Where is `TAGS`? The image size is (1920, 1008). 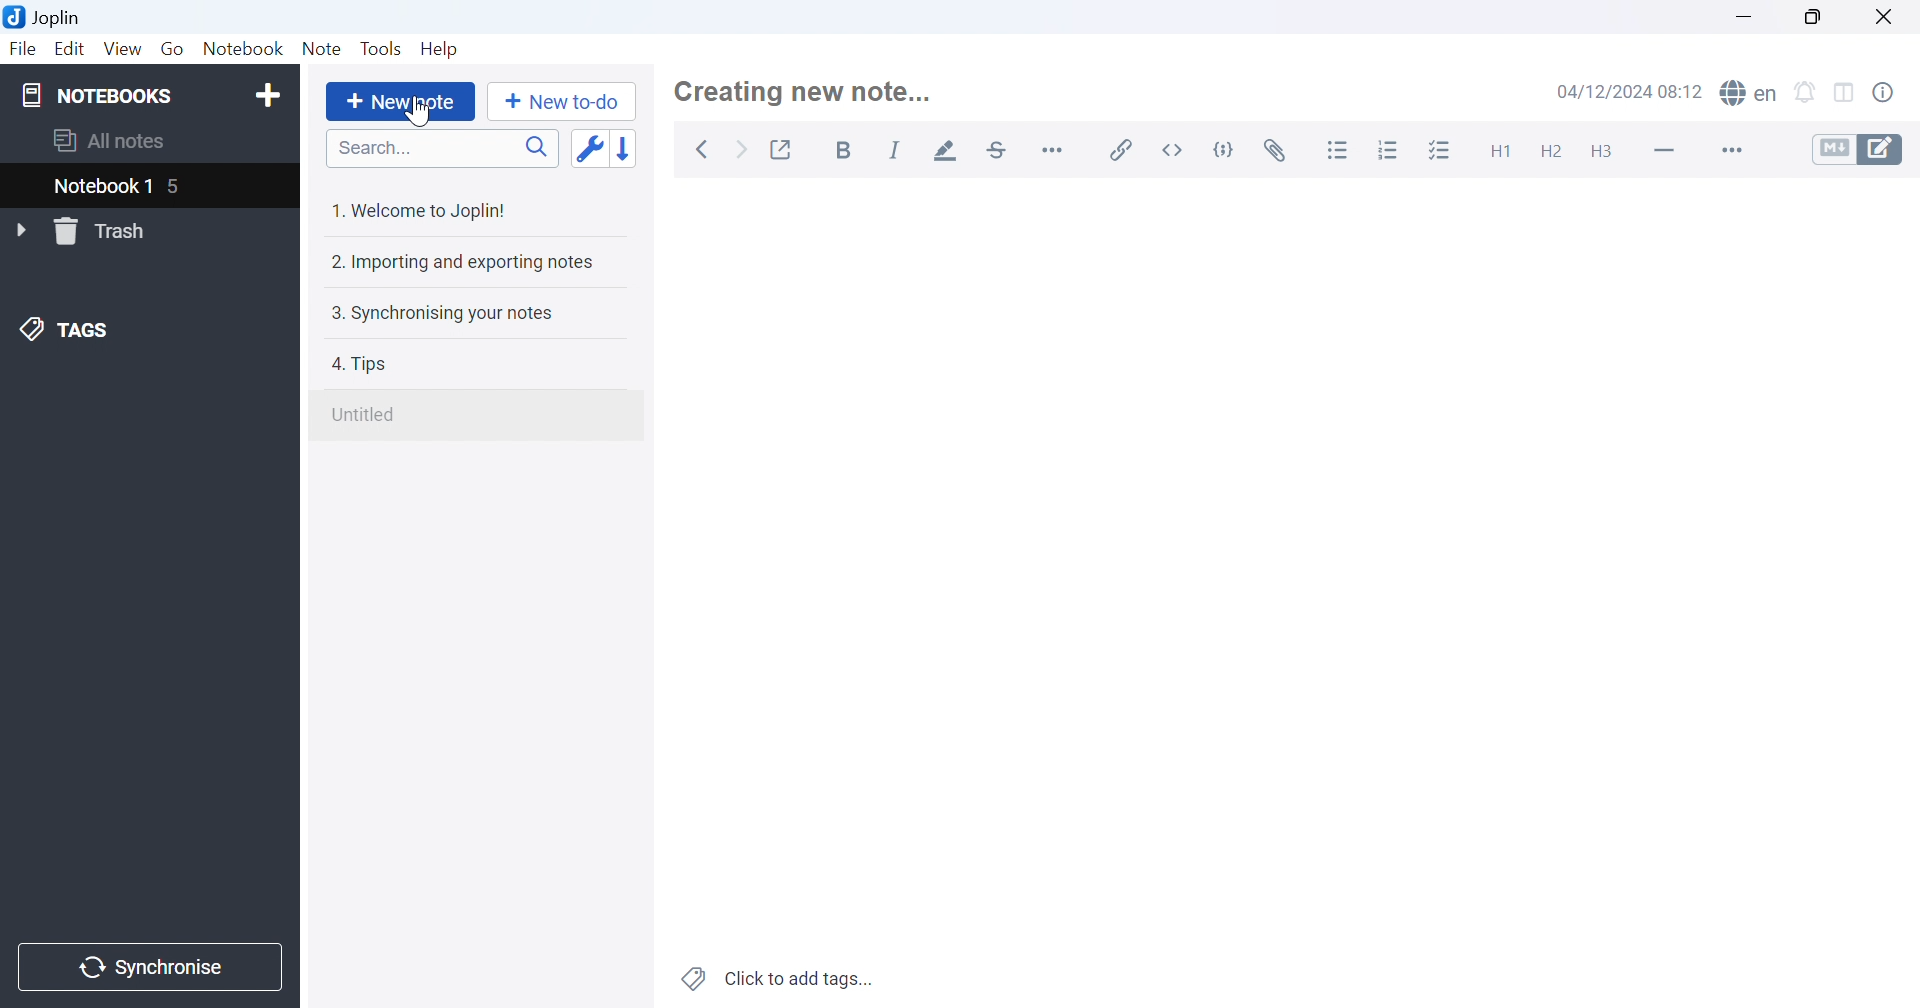
TAGS is located at coordinates (67, 333).